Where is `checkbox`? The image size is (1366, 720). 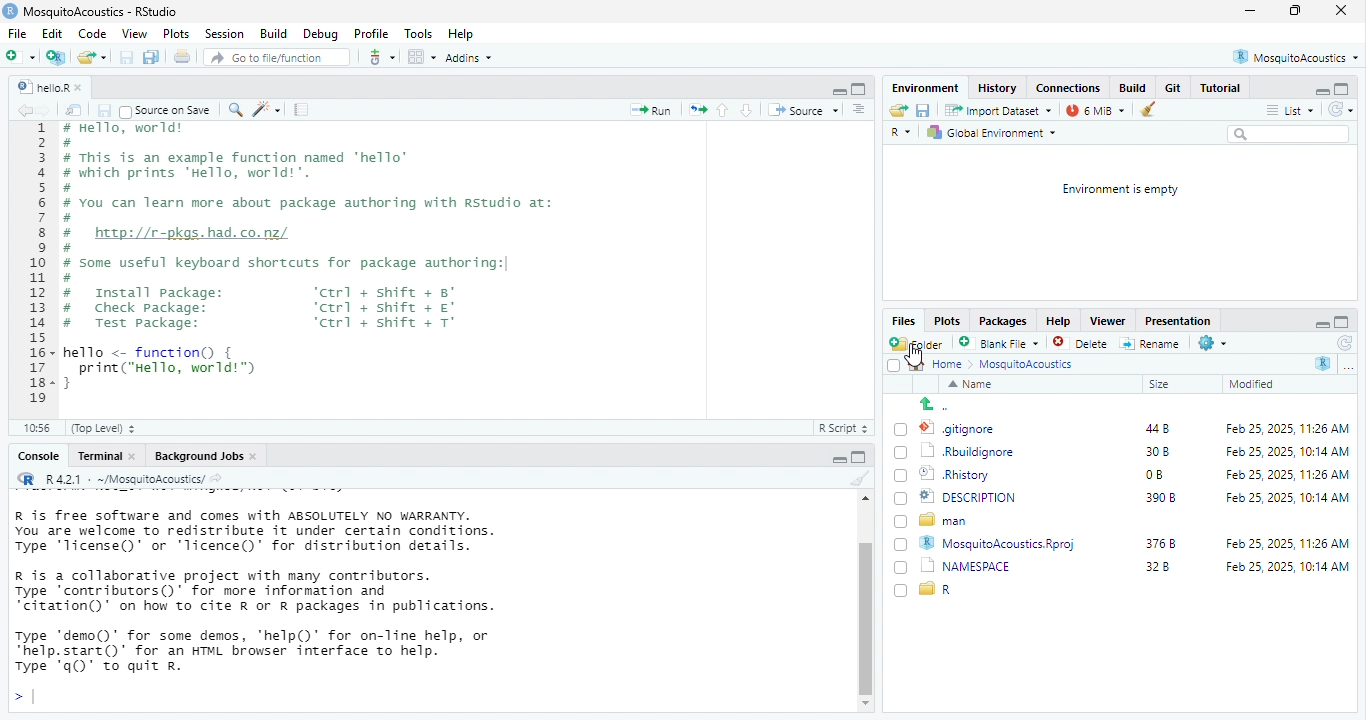 checkbox is located at coordinates (900, 478).